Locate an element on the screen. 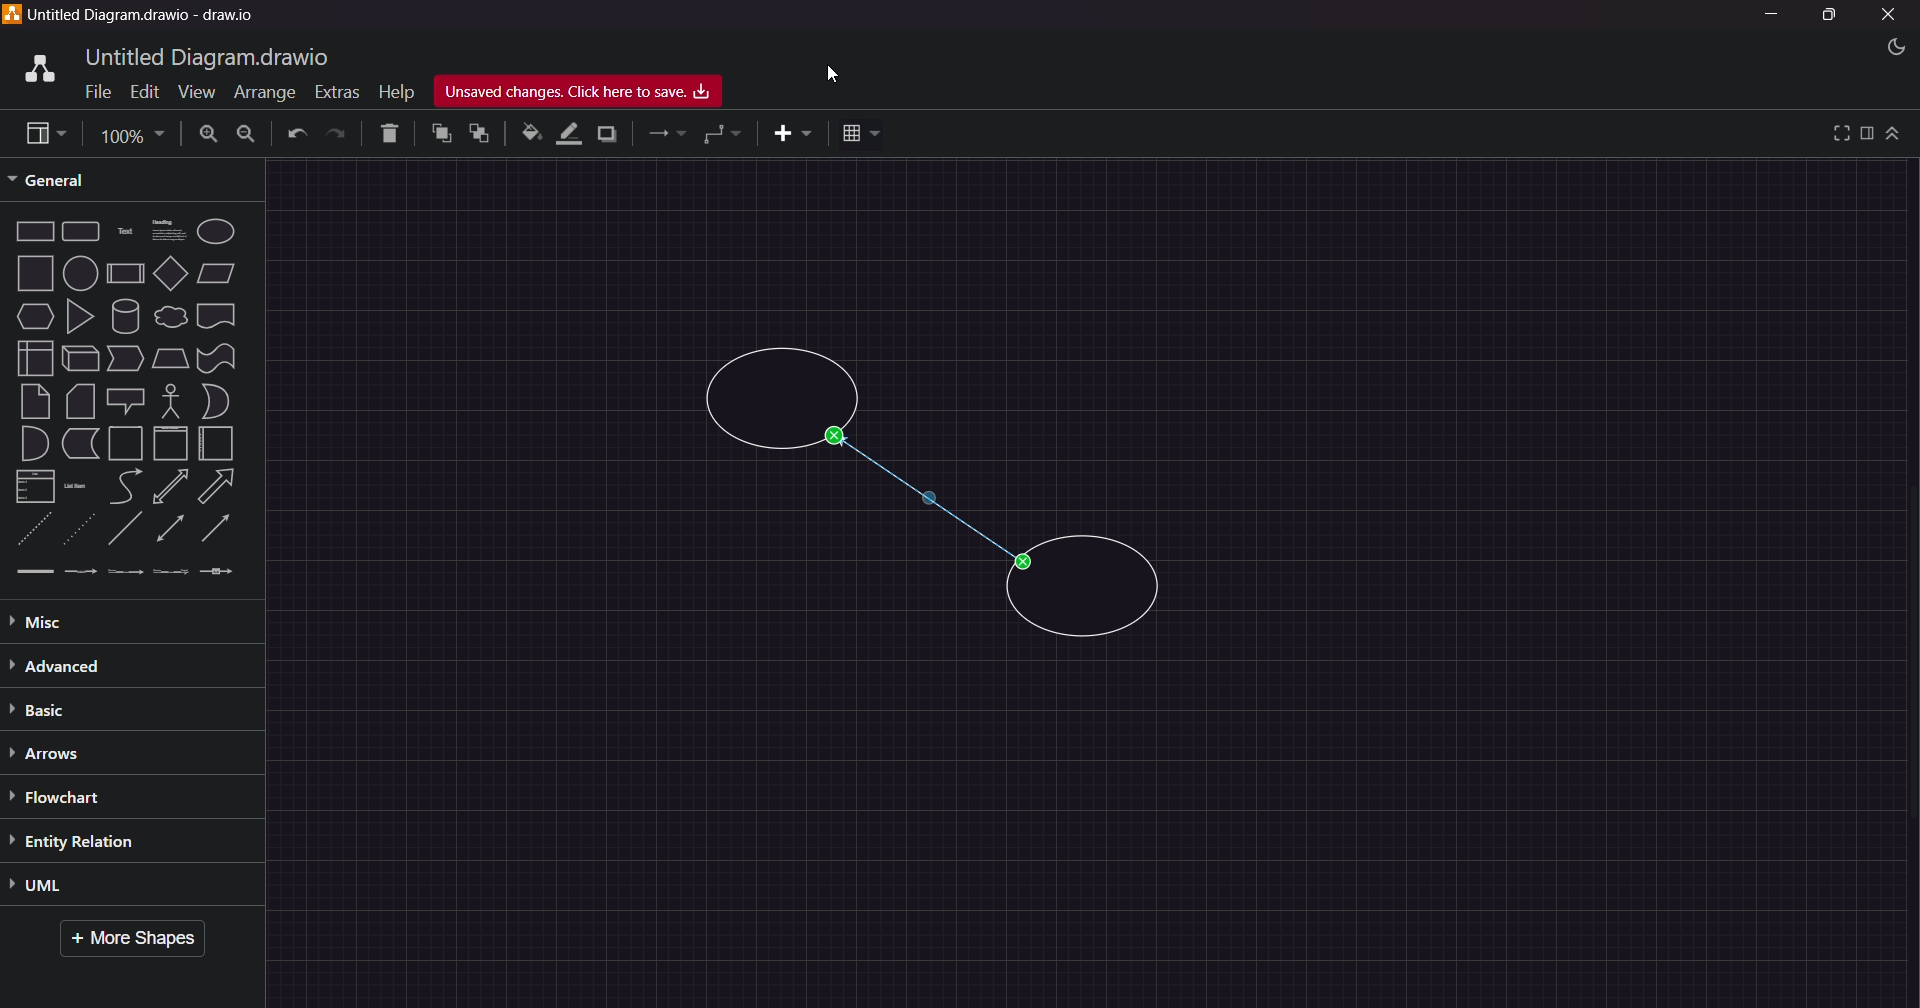 This screenshot has width=1920, height=1008. shadow is located at coordinates (611, 133).